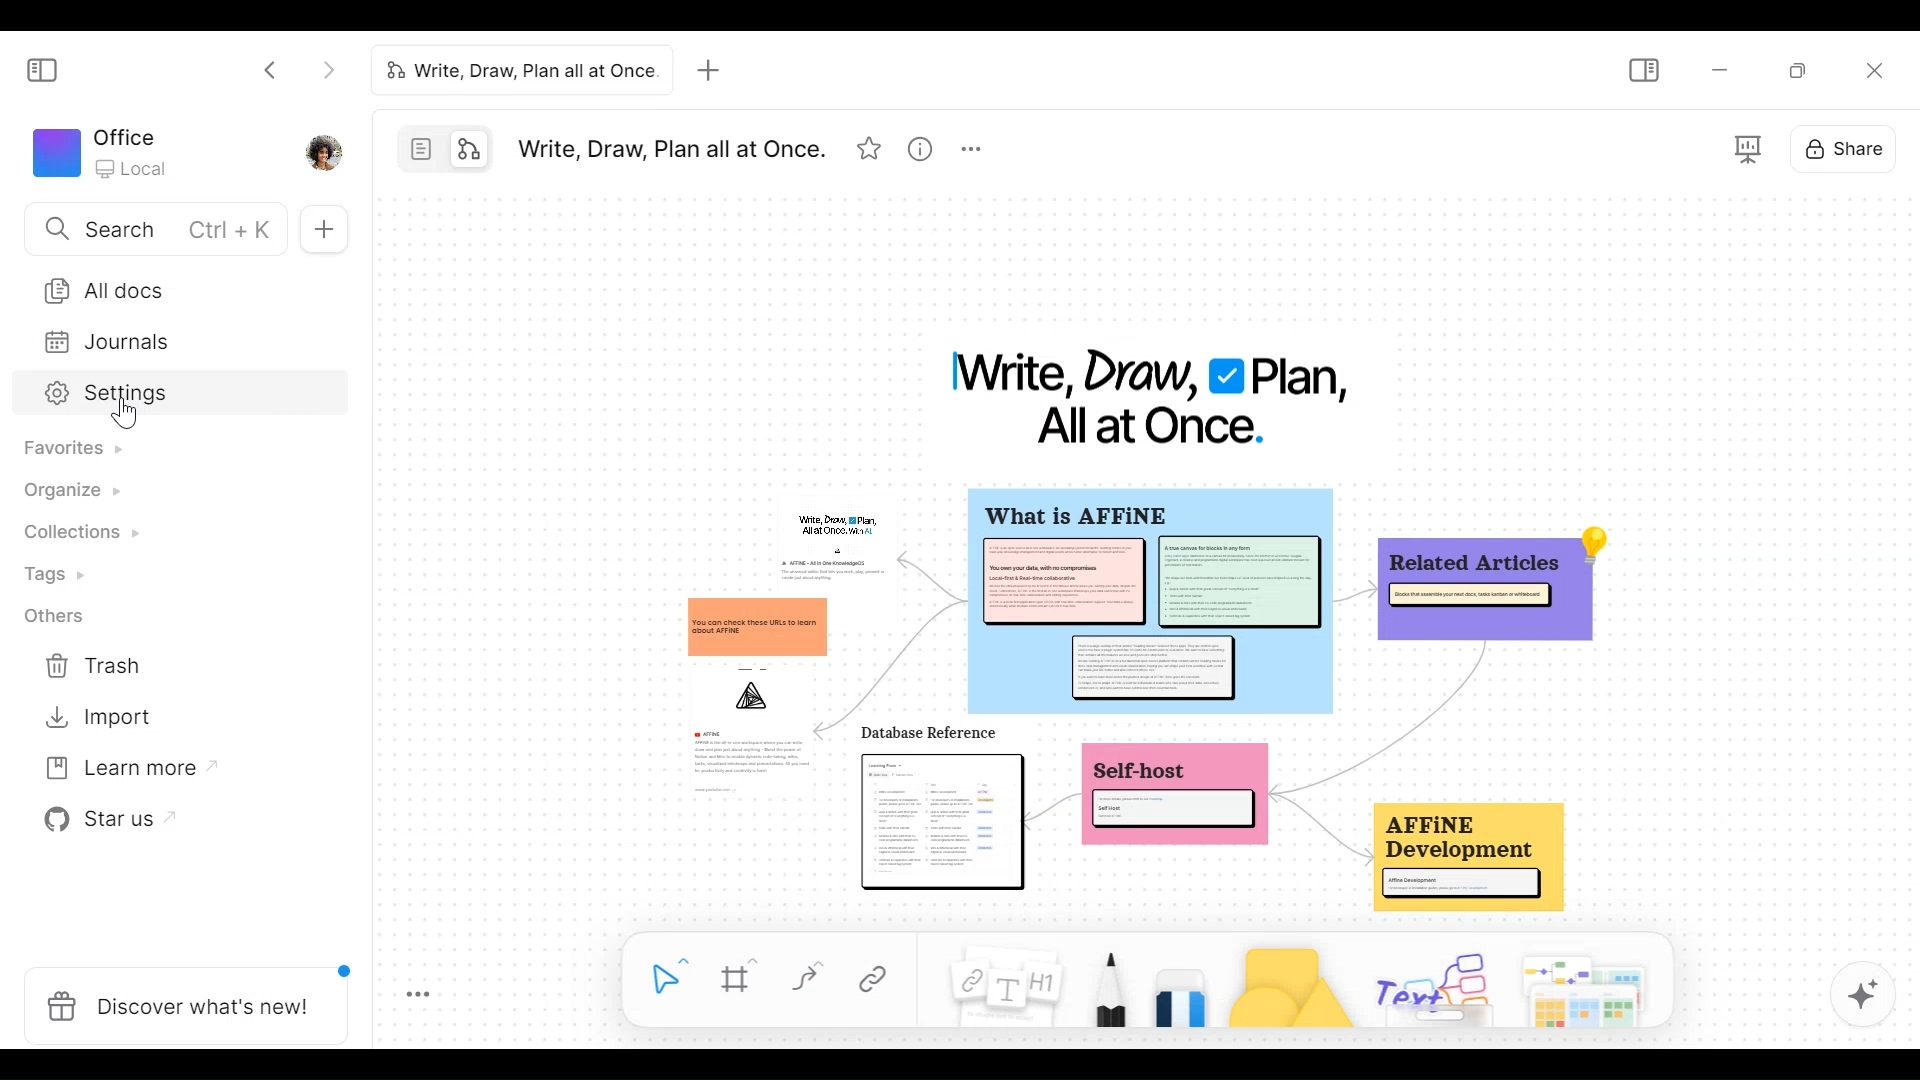 The height and width of the screenshot is (1080, 1920). What do you see at coordinates (57, 617) in the screenshot?
I see `Other` at bounding box center [57, 617].